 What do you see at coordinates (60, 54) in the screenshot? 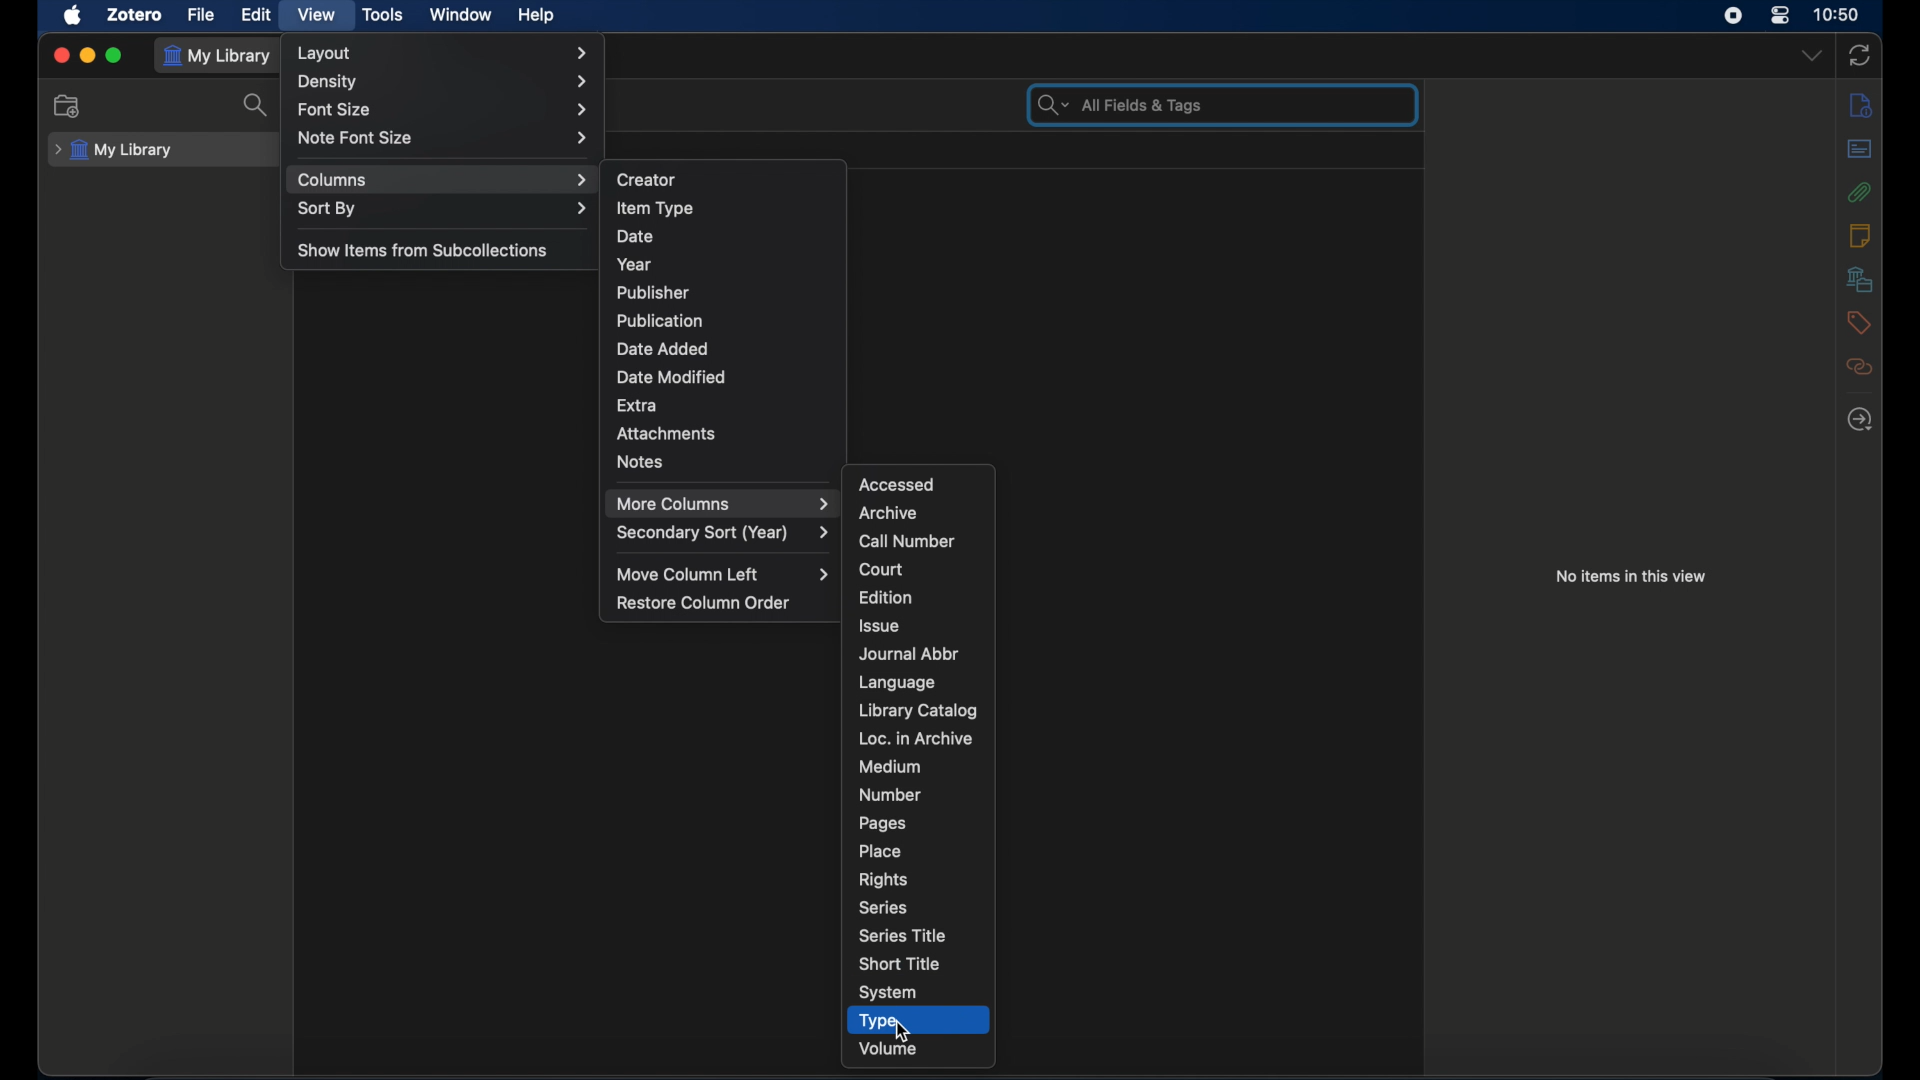
I see `close` at bounding box center [60, 54].